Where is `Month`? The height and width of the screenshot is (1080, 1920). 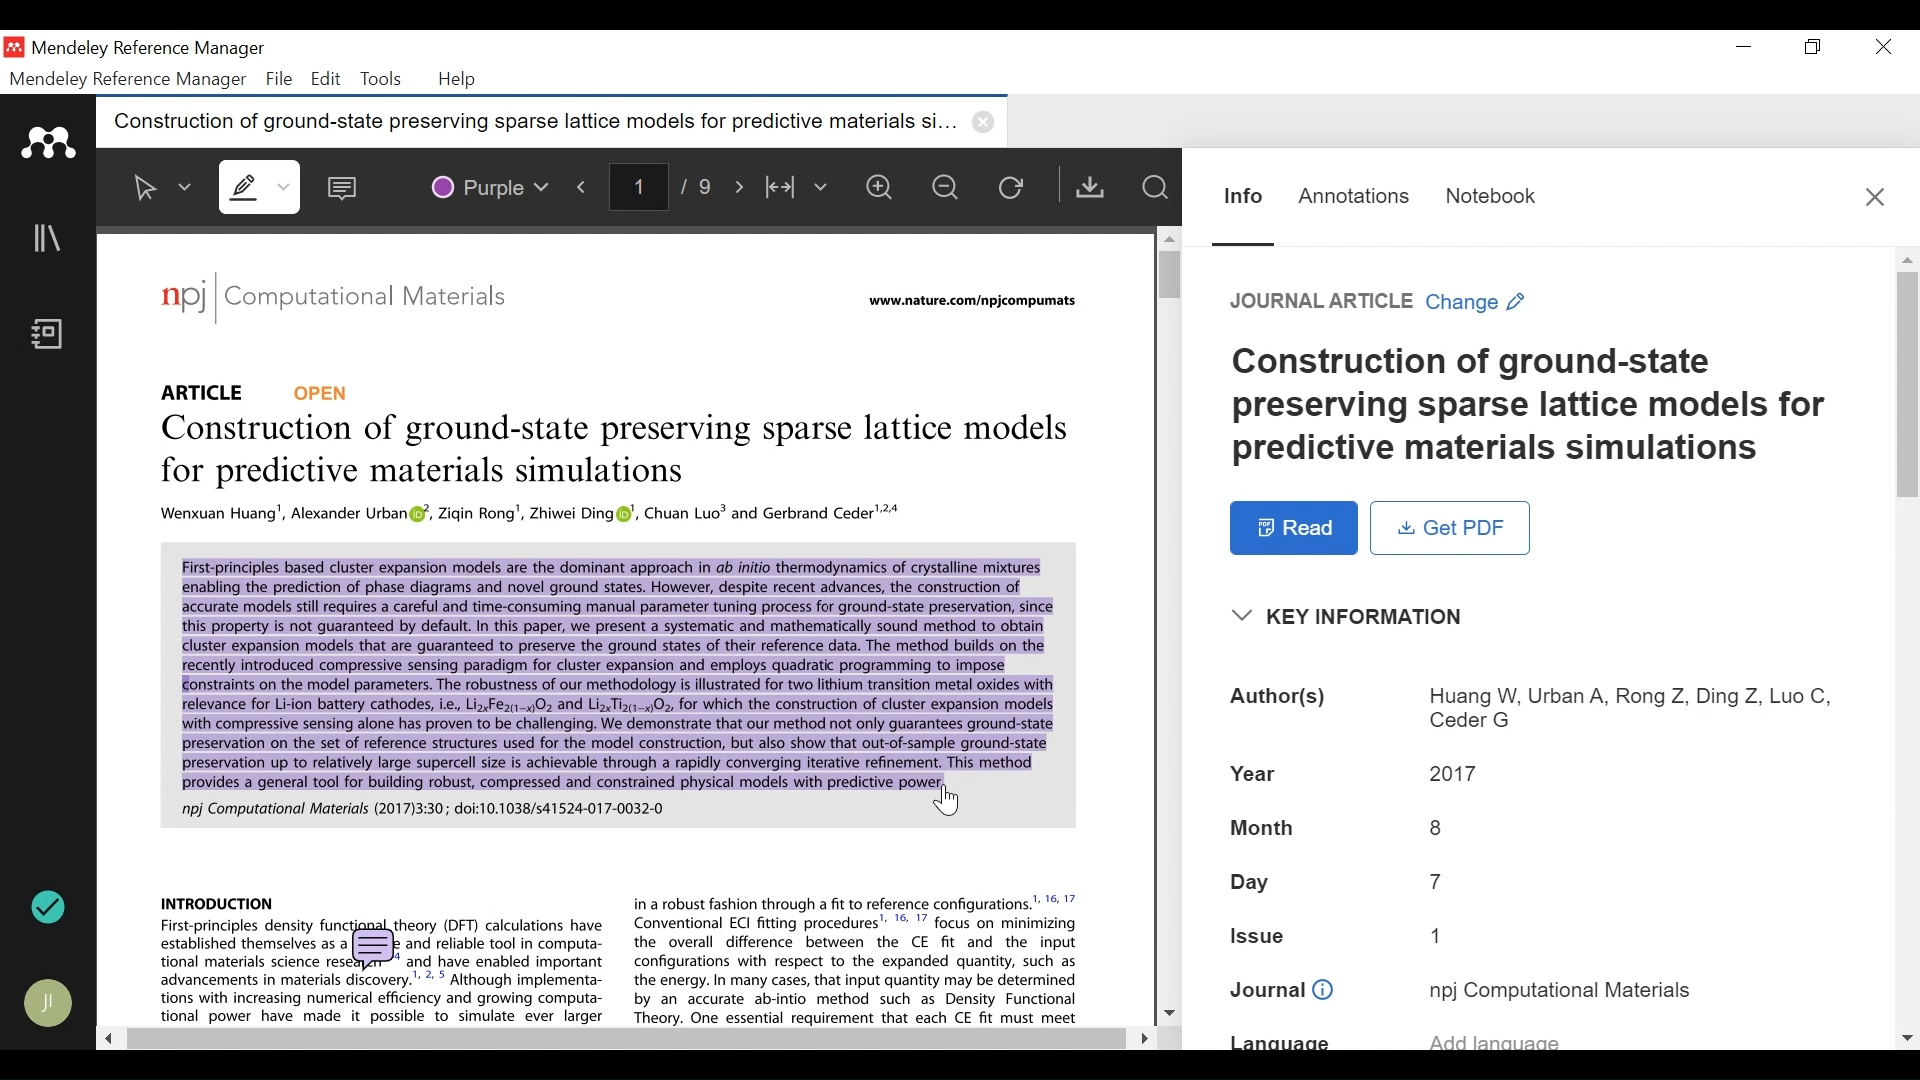
Month is located at coordinates (1437, 827).